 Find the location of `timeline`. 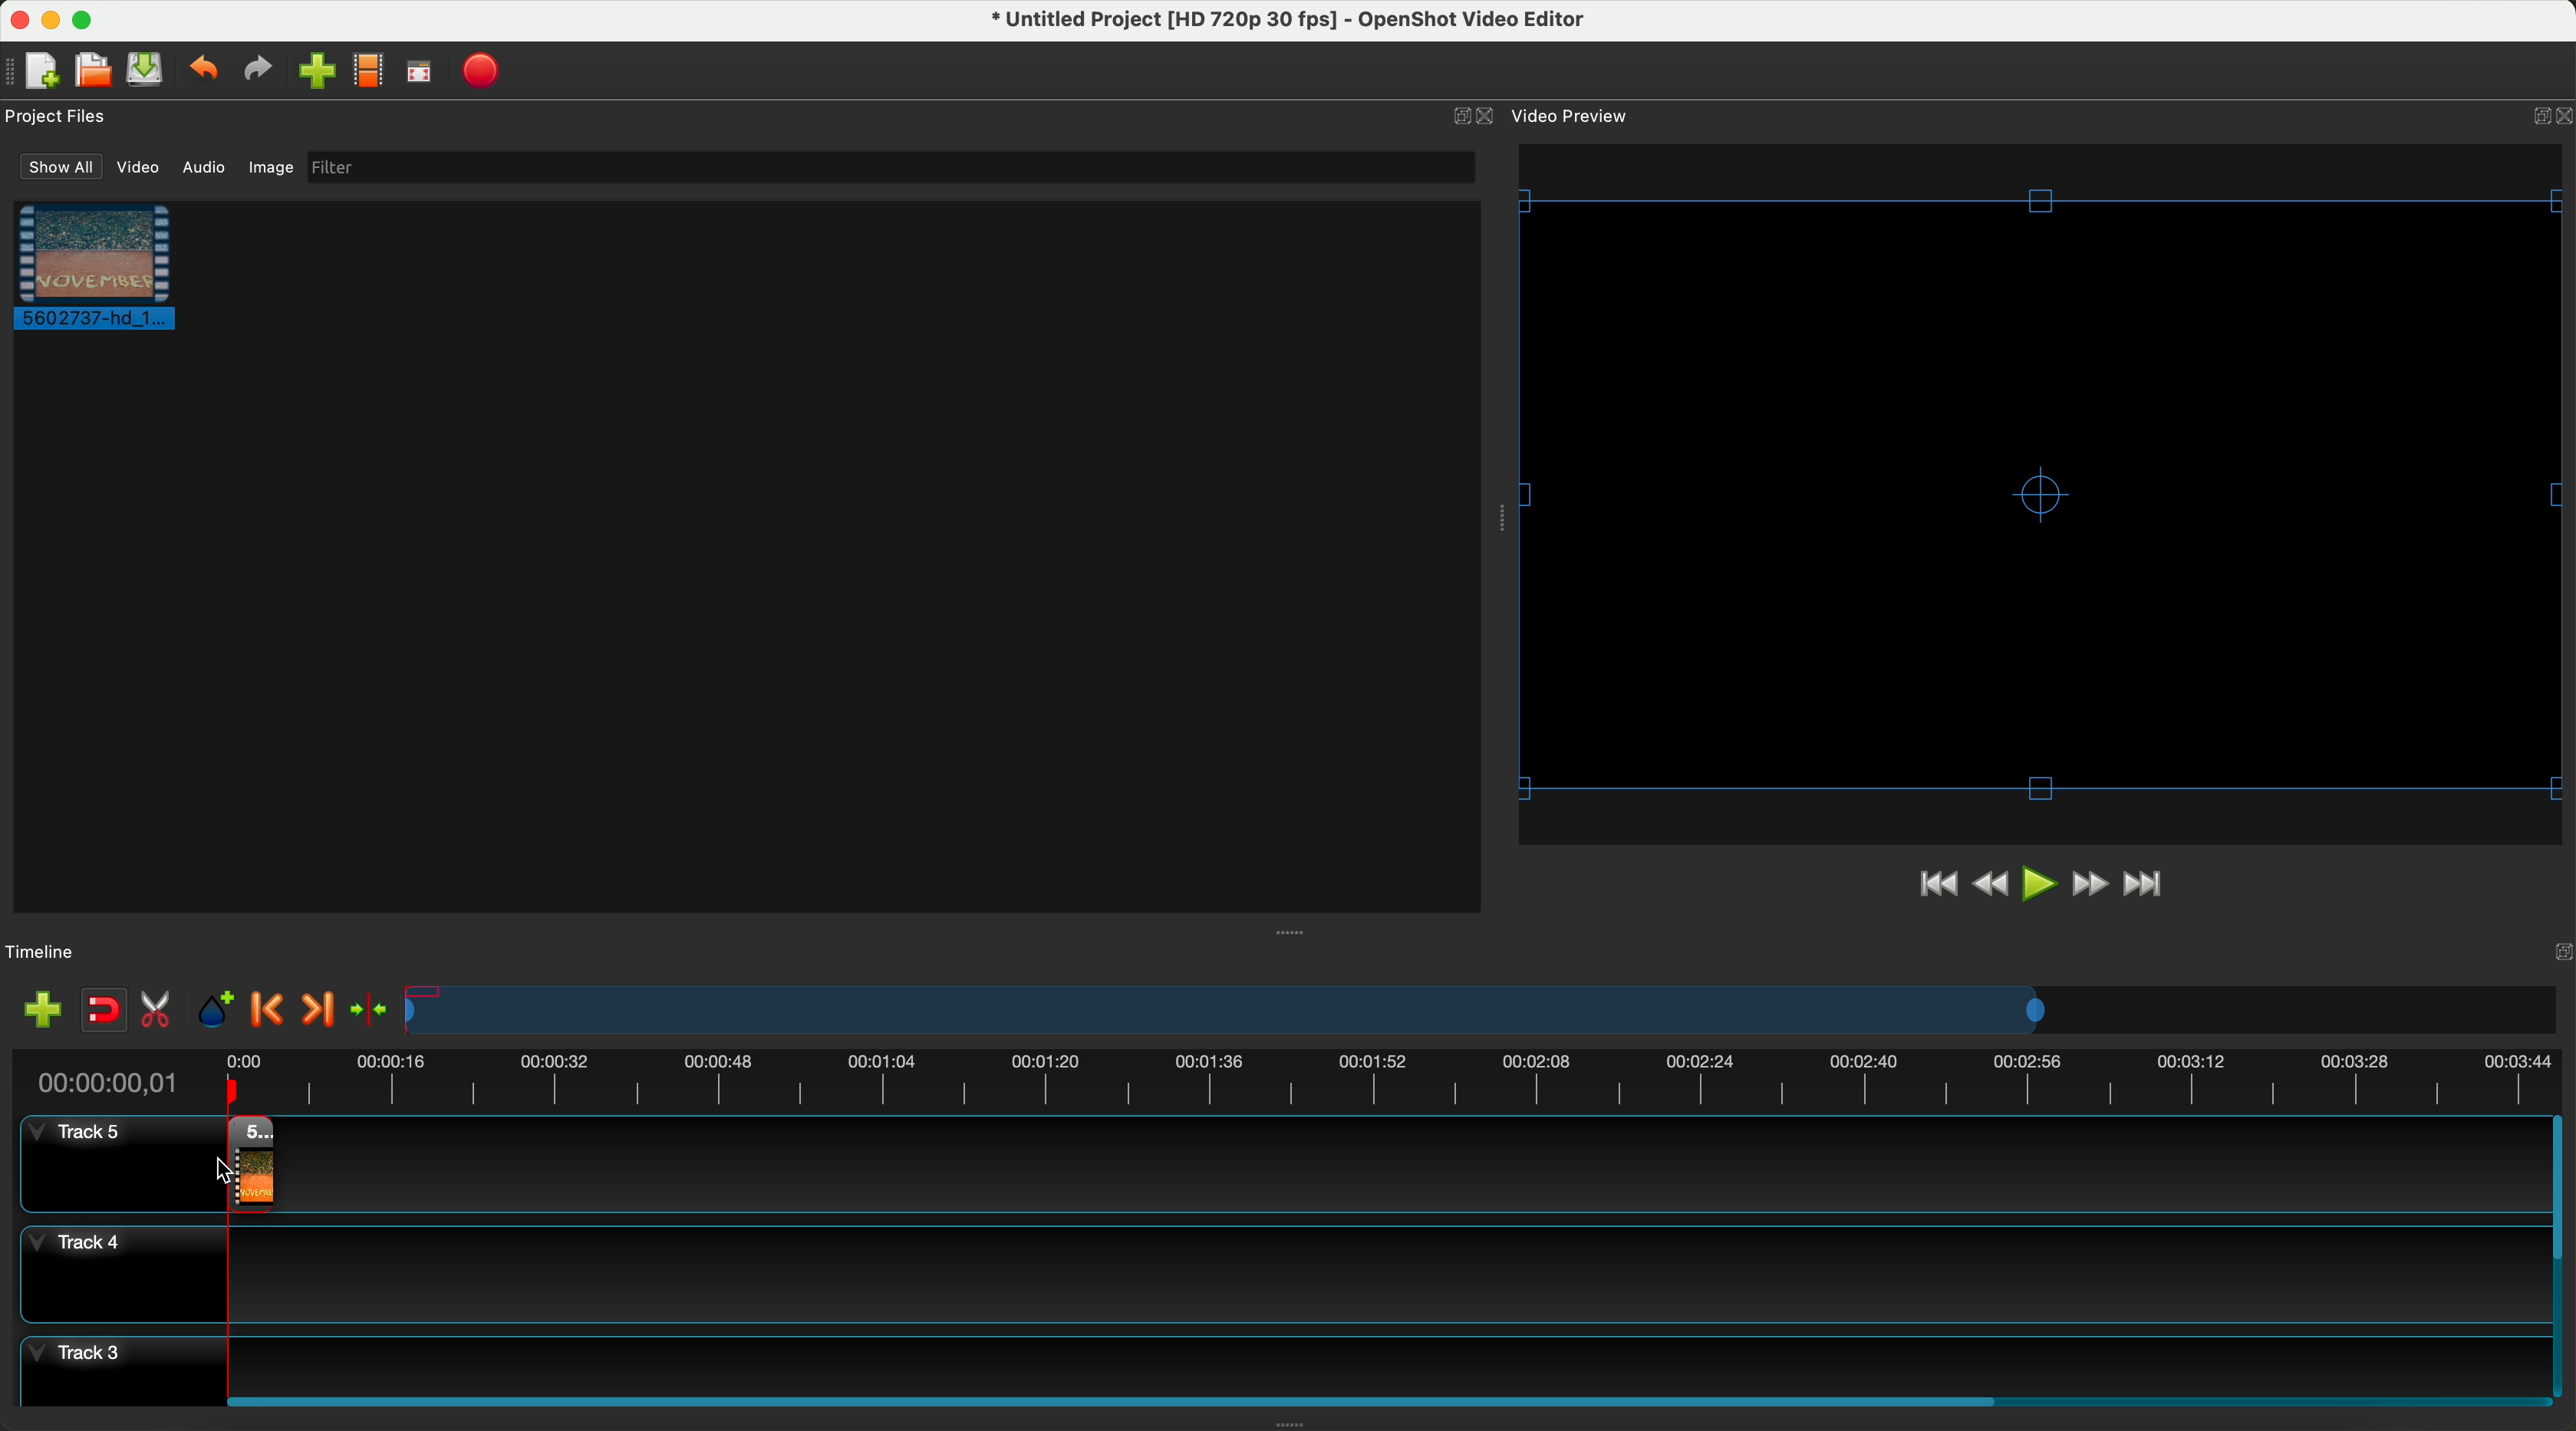

timeline is located at coordinates (1294, 1080).